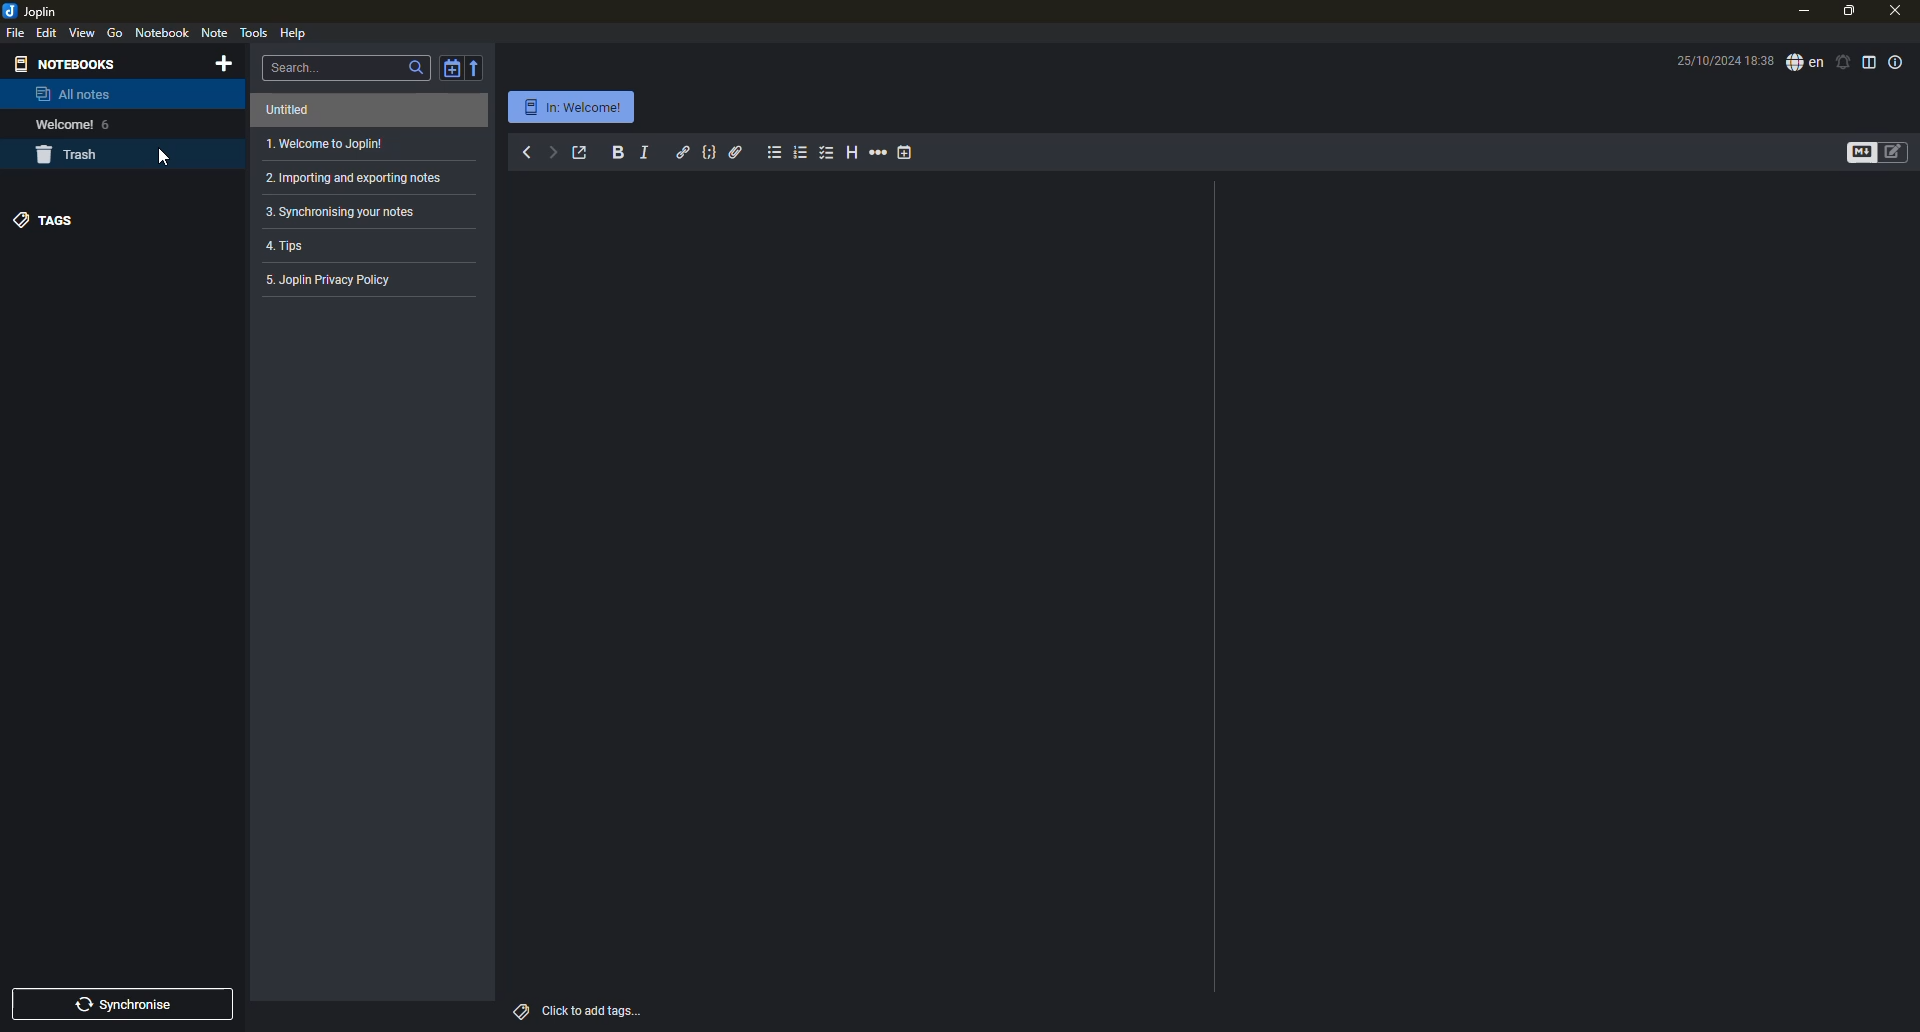  I want to click on cursor, so click(163, 162).